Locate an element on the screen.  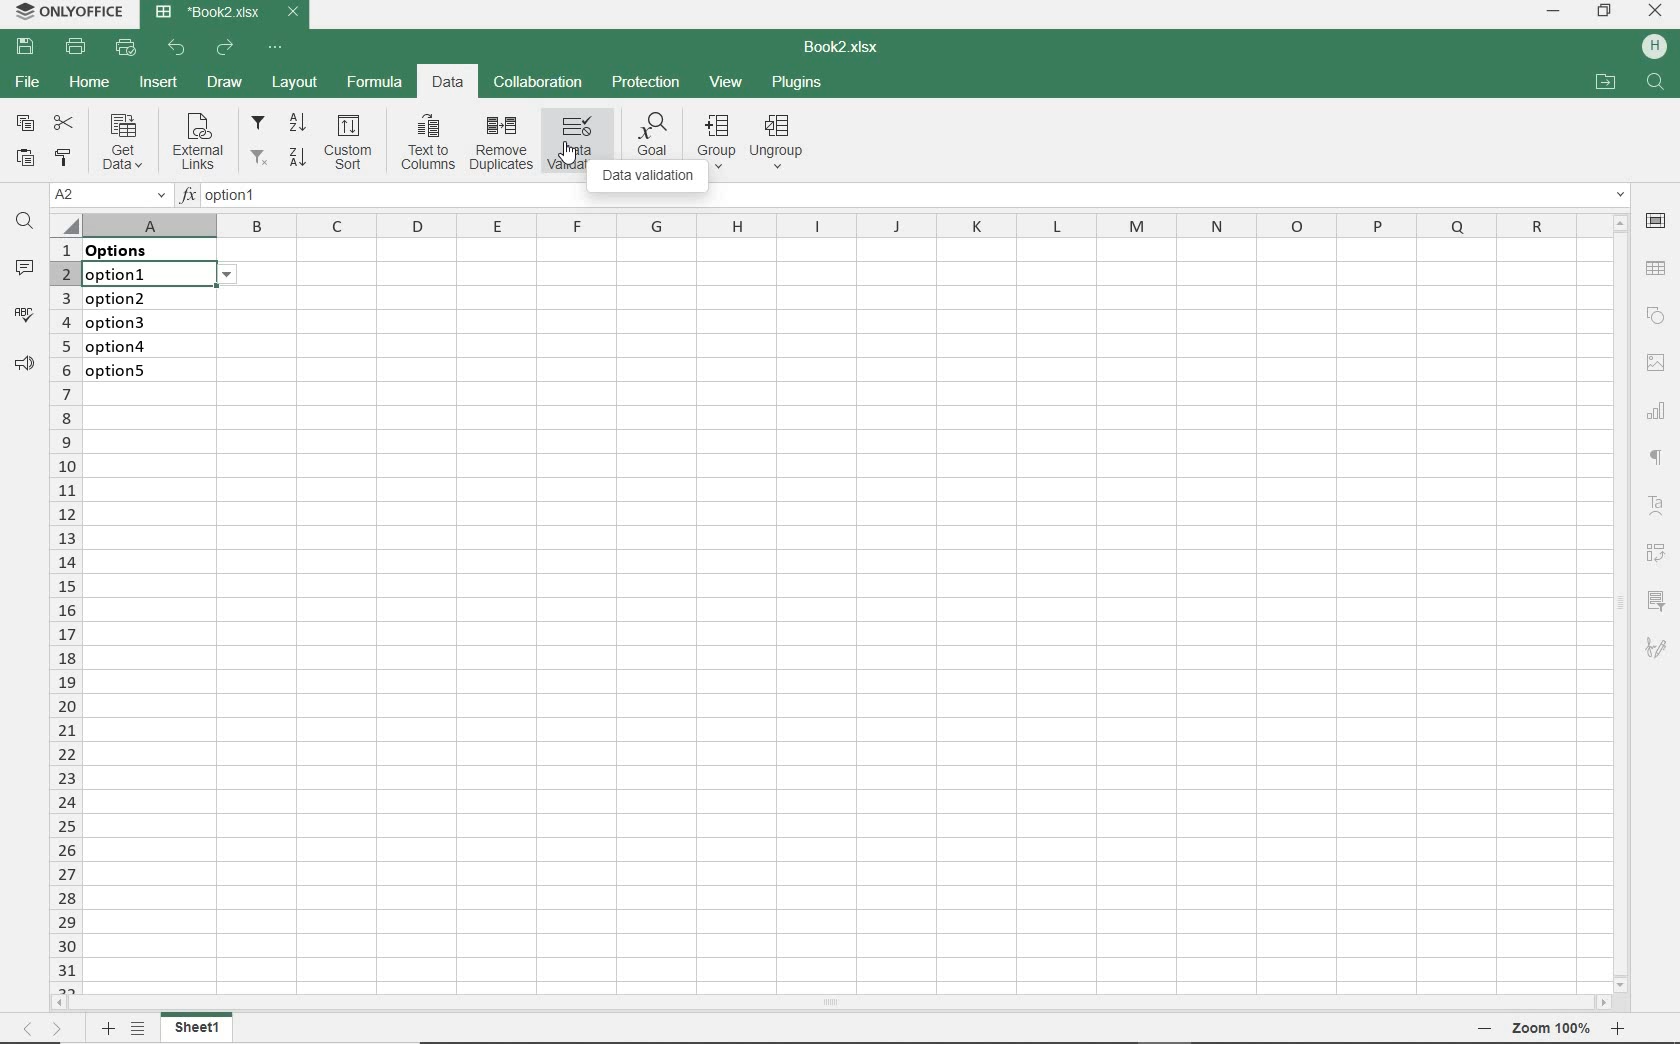
External links is located at coordinates (198, 143).